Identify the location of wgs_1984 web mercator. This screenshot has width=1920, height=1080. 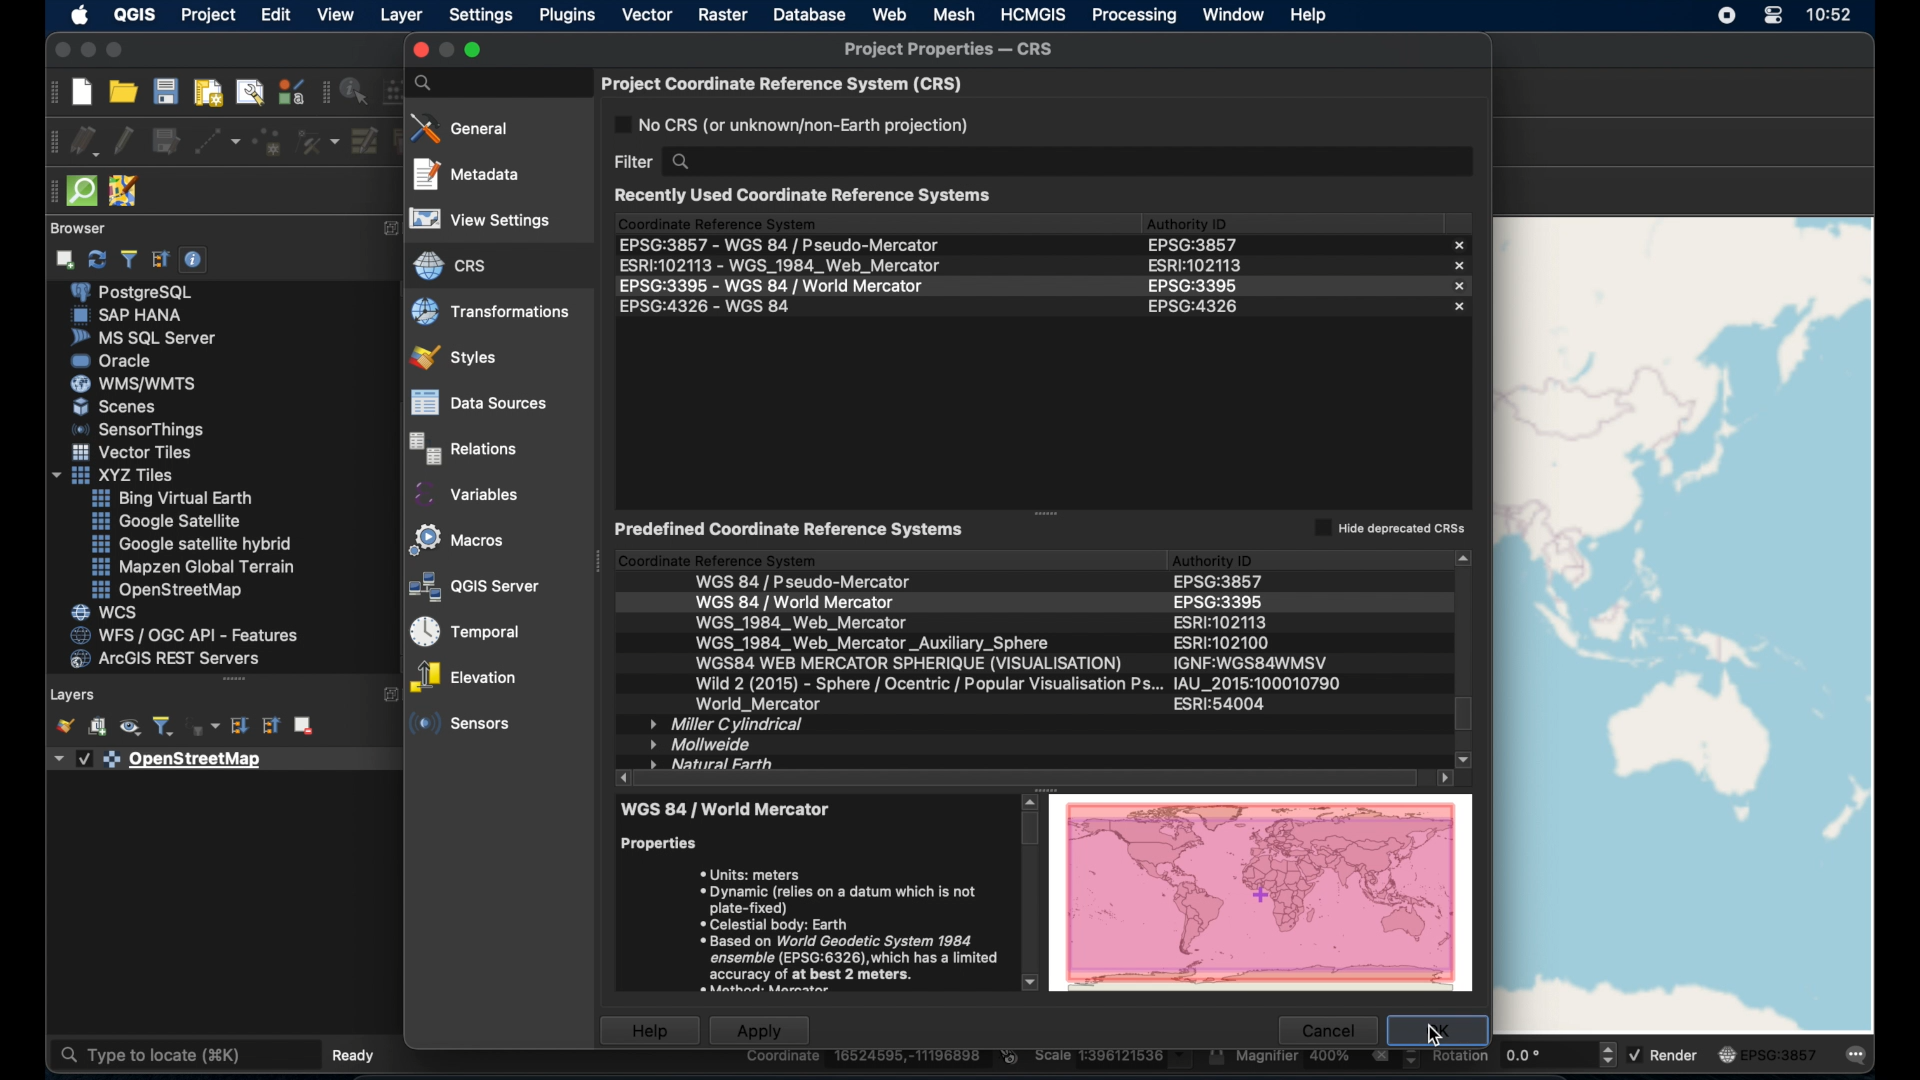
(800, 622).